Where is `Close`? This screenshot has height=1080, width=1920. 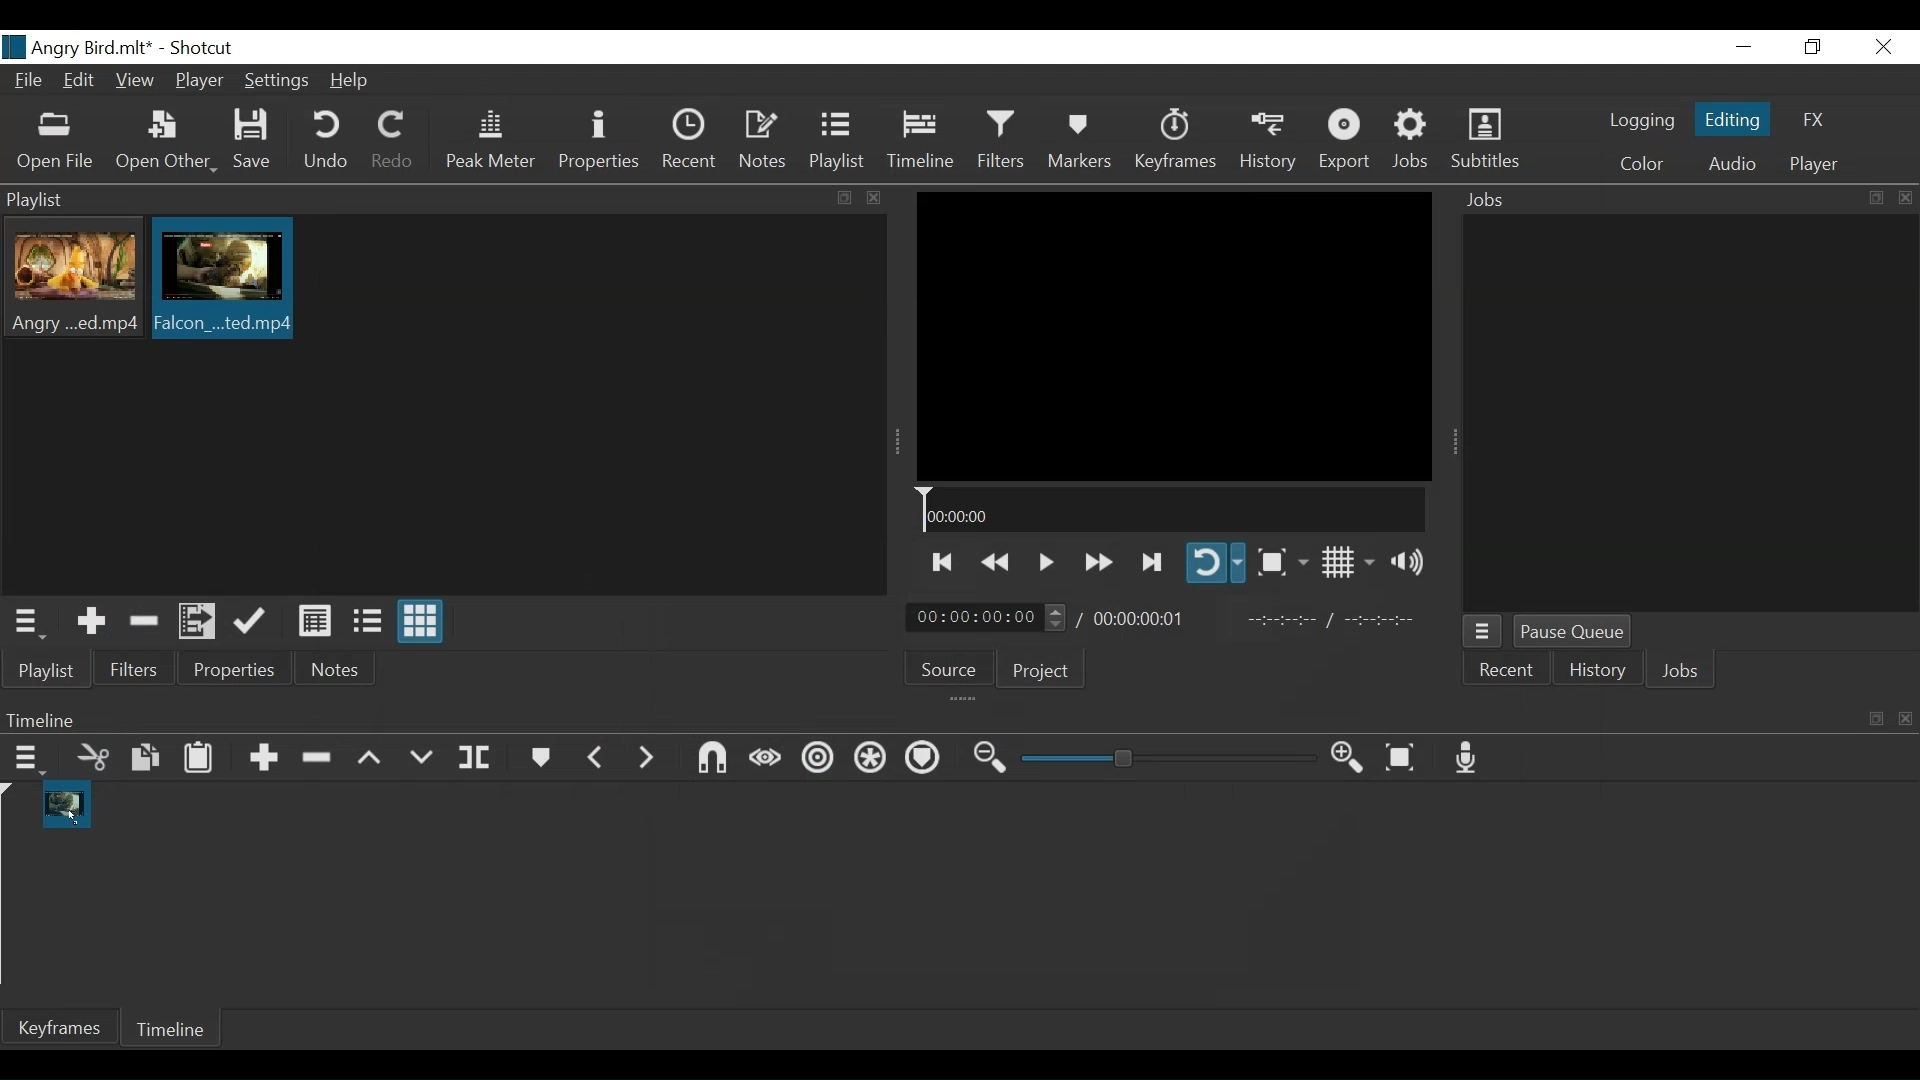 Close is located at coordinates (1880, 48).